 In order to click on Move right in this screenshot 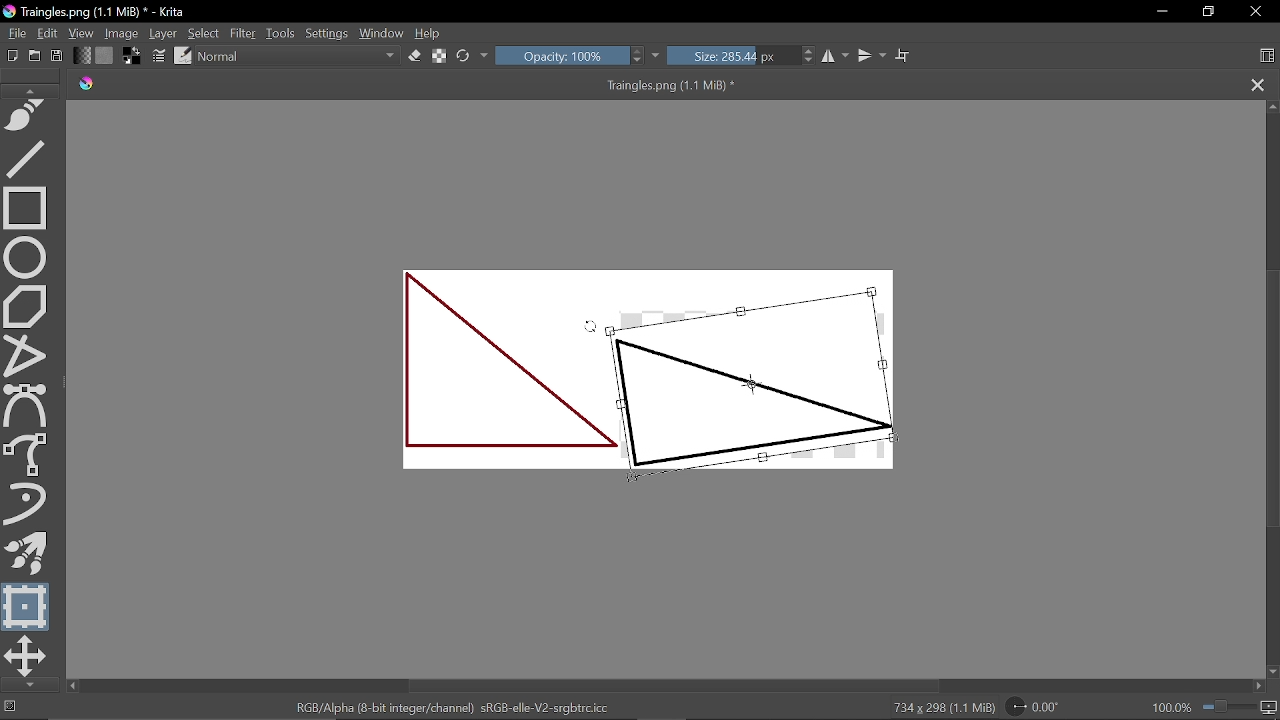, I will do `click(1258, 687)`.